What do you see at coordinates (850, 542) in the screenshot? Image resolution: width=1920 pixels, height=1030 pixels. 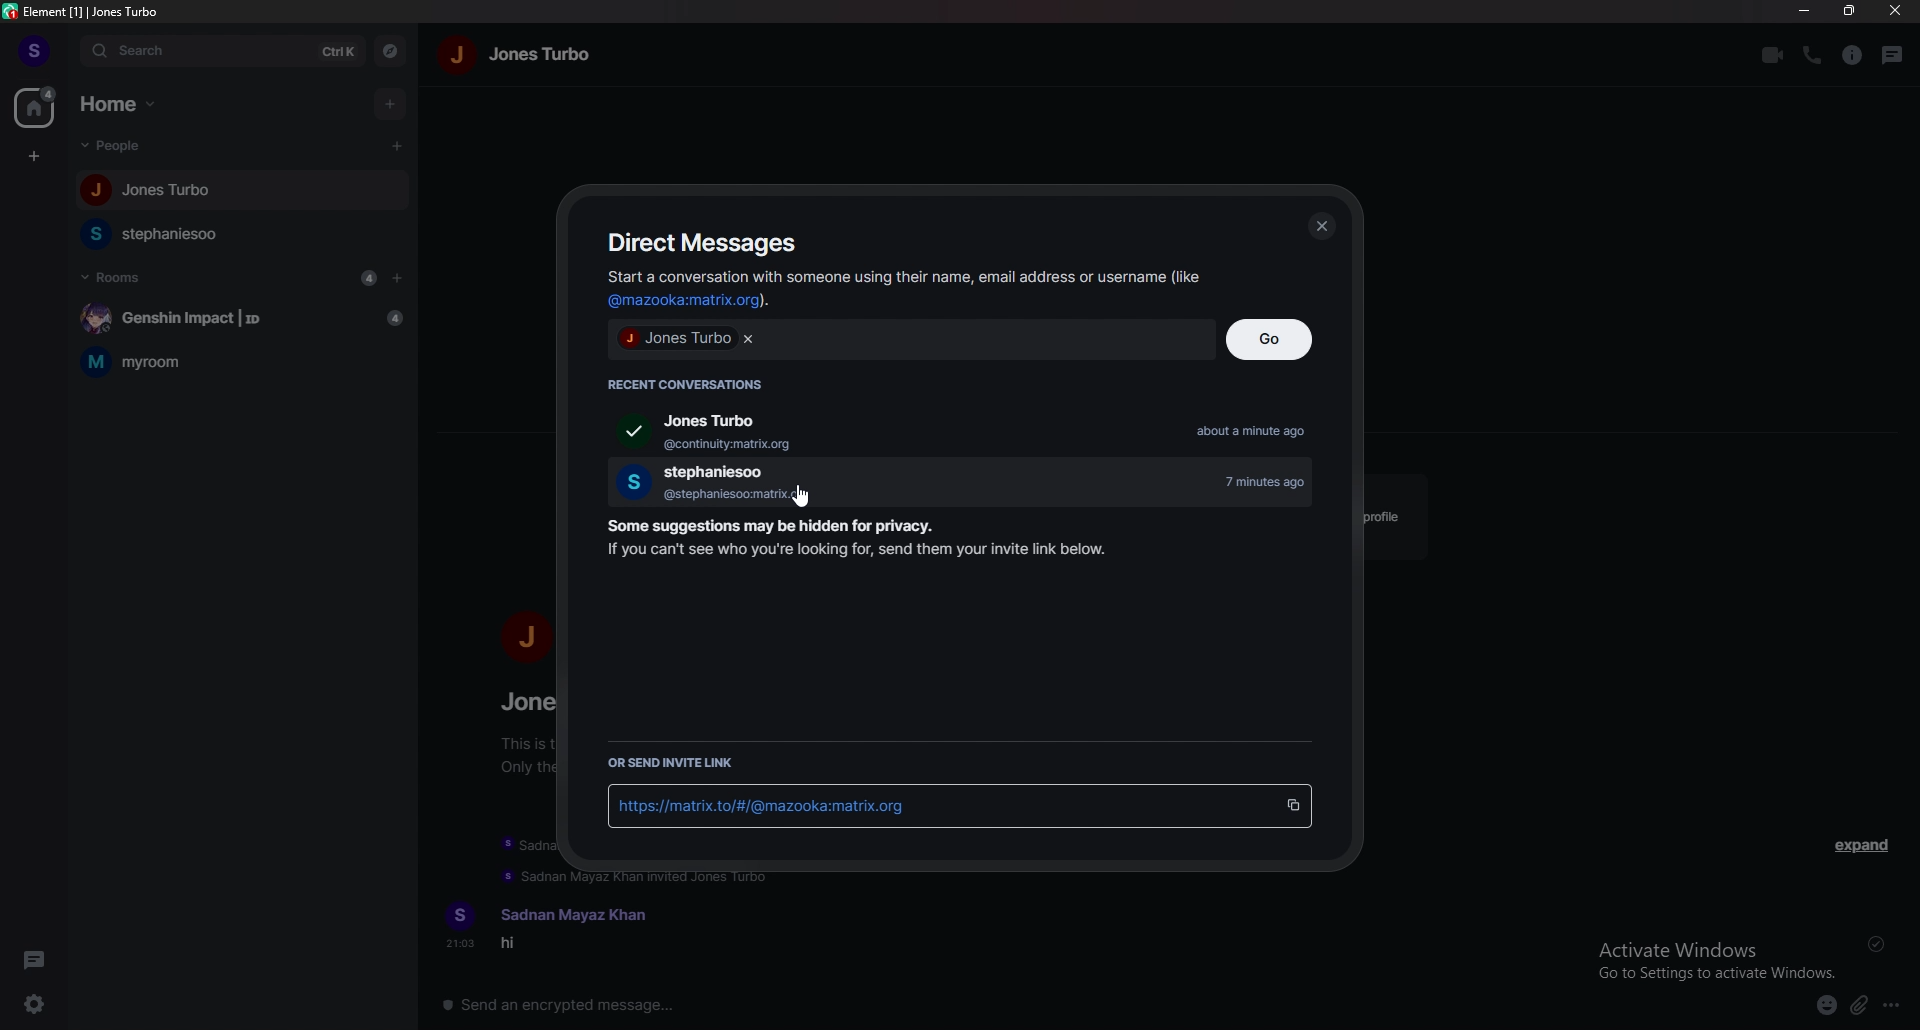 I see `Some suggestions may be hidden for privacy. If you can't see who you're looking for, send them your invite link below.` at bounding box center [850, 542].